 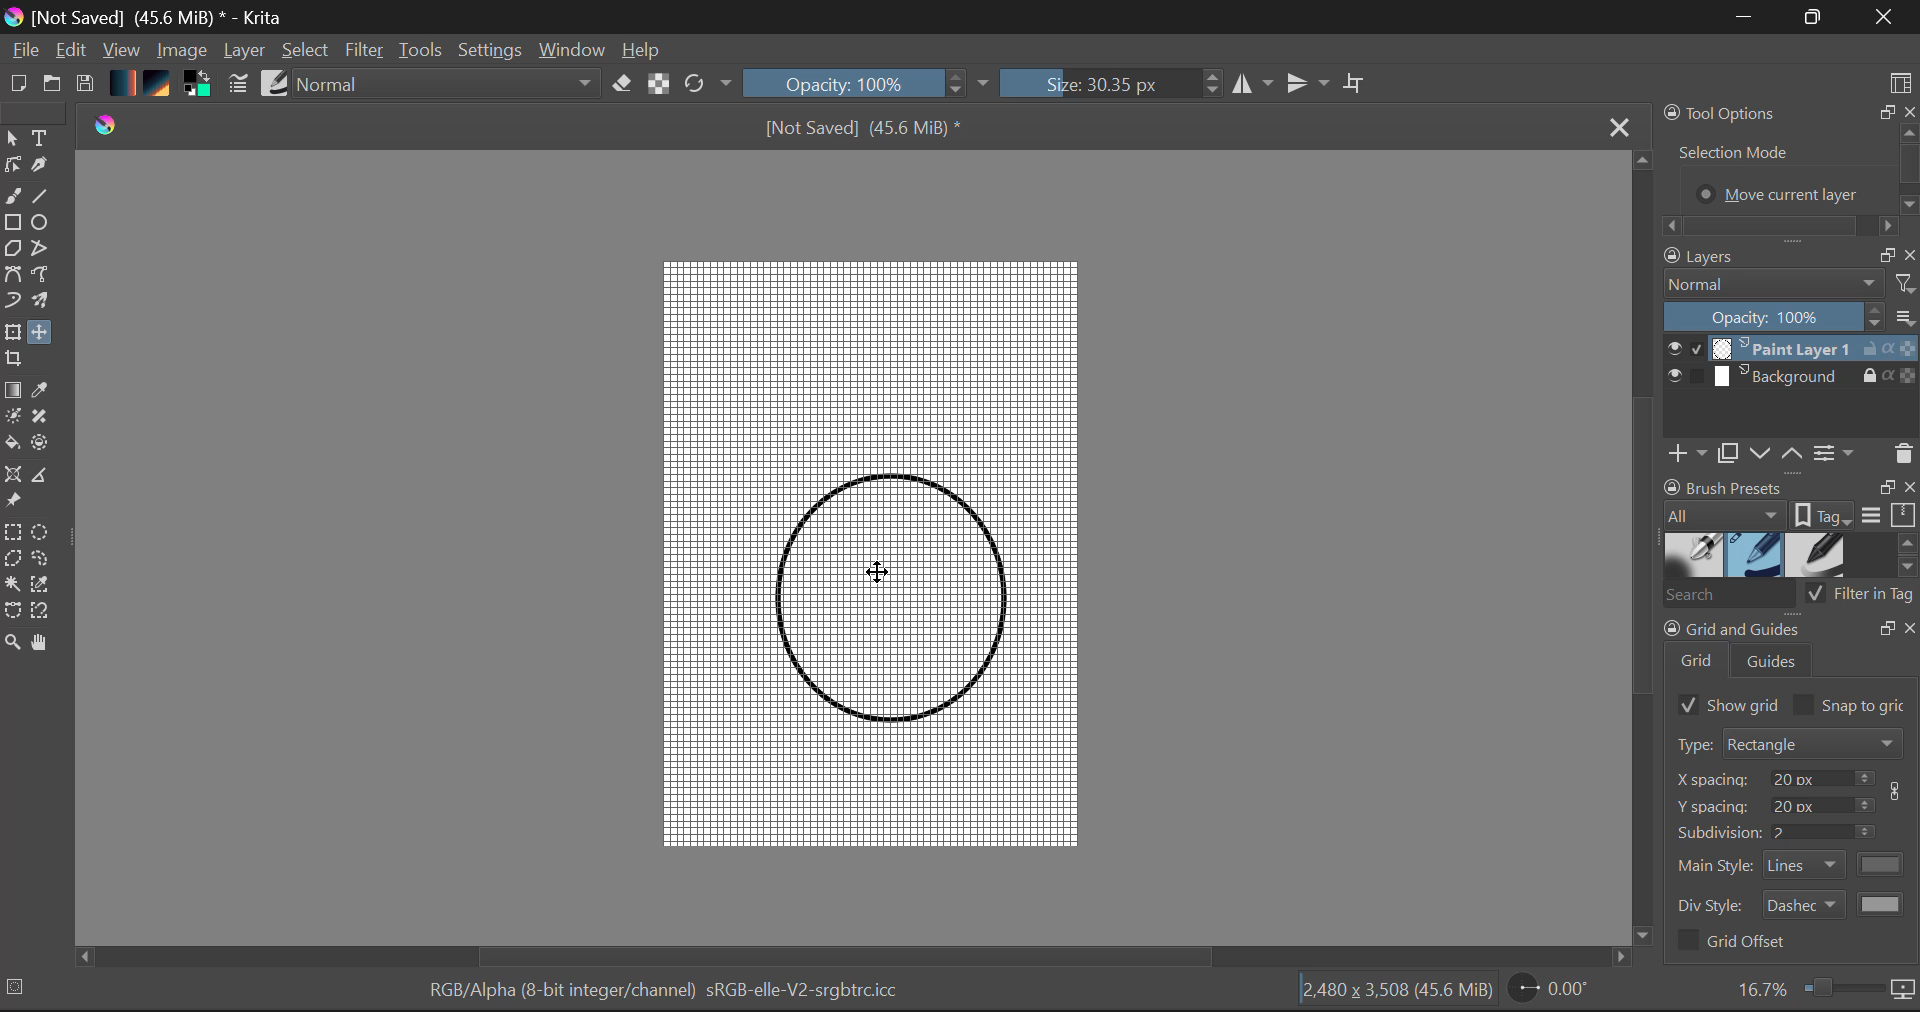 What do you see at coordinates (491, 53) in the screenshot?
I see `Settings` at bounding box center [491, 53].